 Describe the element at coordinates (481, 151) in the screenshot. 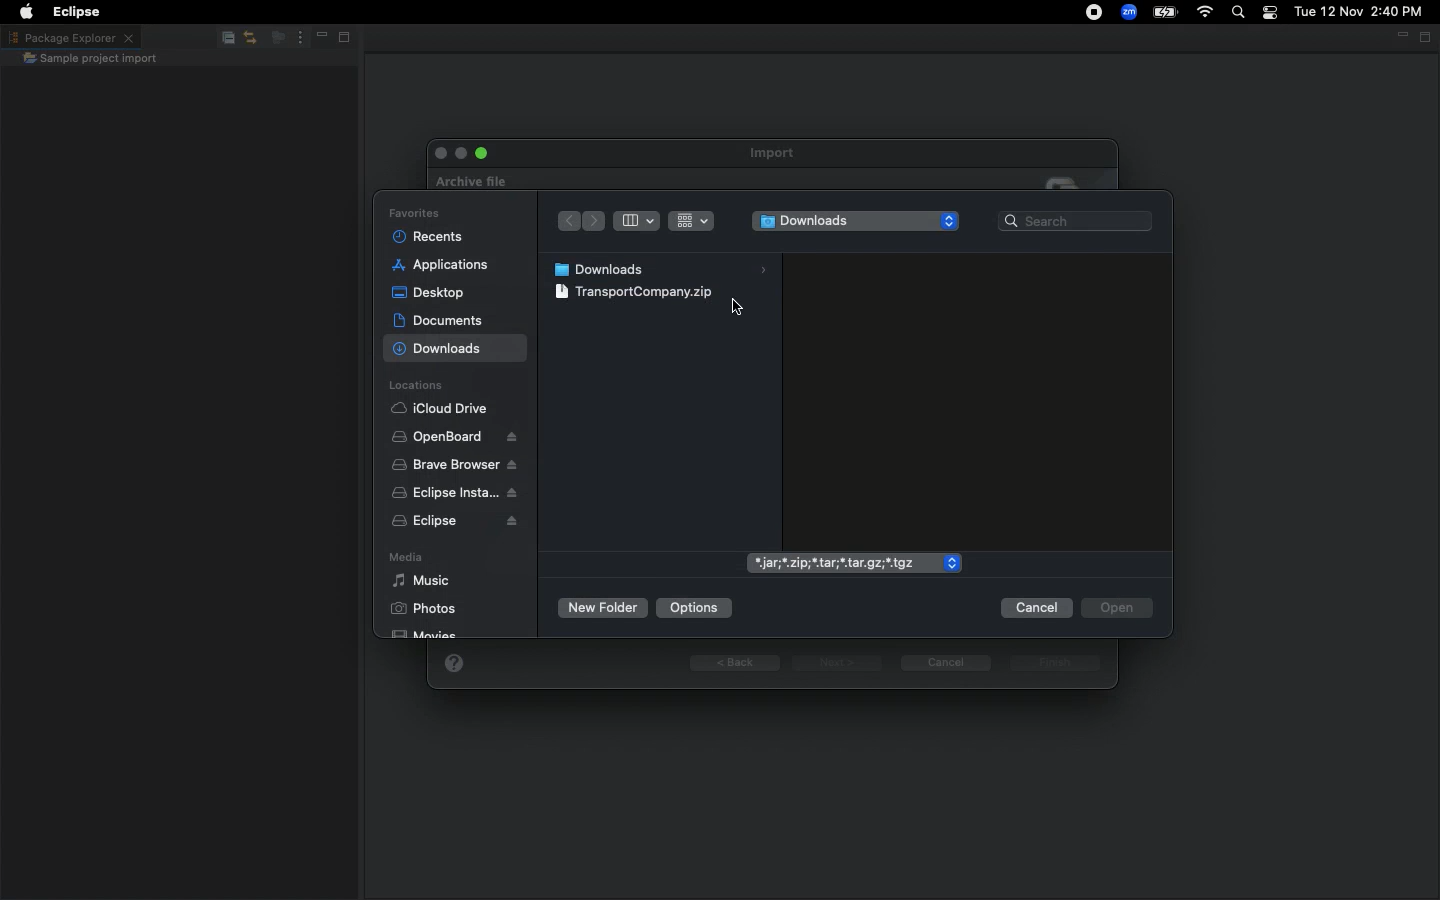

I see `maximize` at that location.